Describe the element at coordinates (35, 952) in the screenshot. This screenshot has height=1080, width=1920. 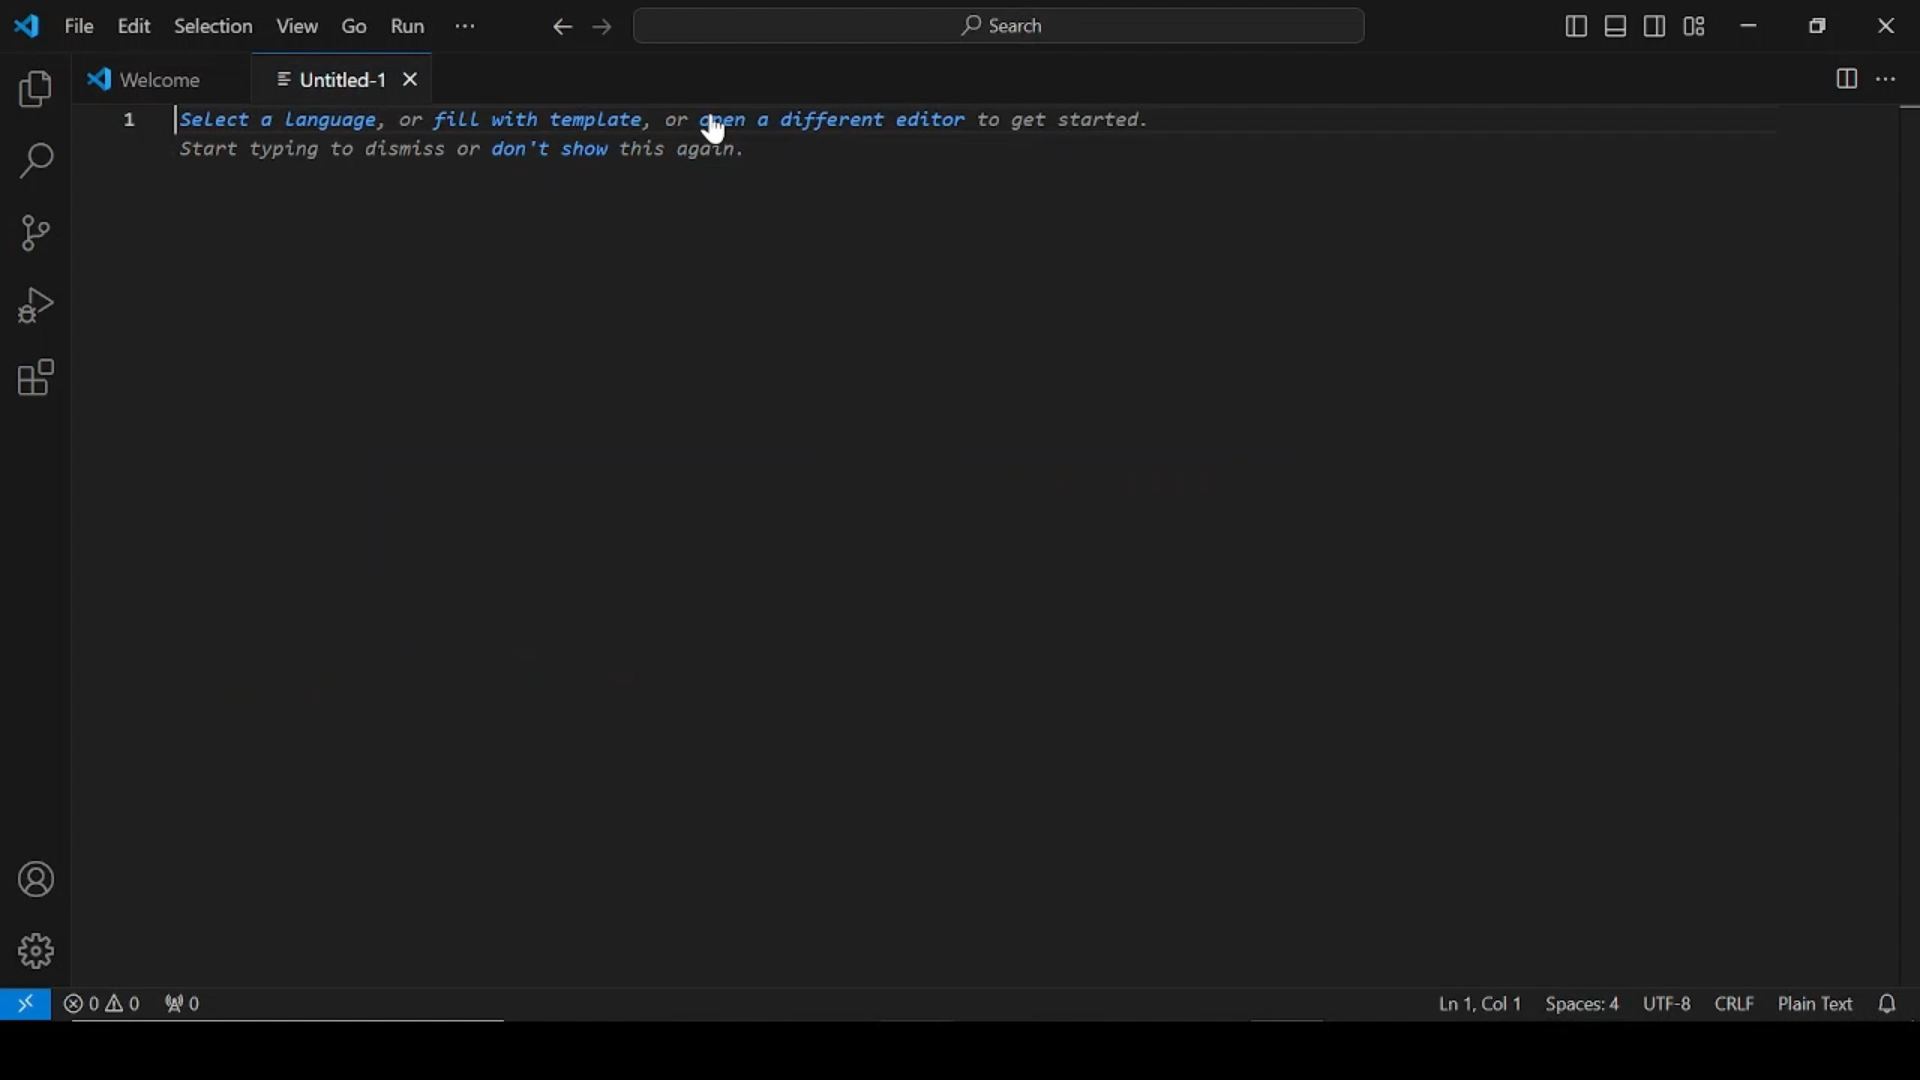
I see `manage` at that location.